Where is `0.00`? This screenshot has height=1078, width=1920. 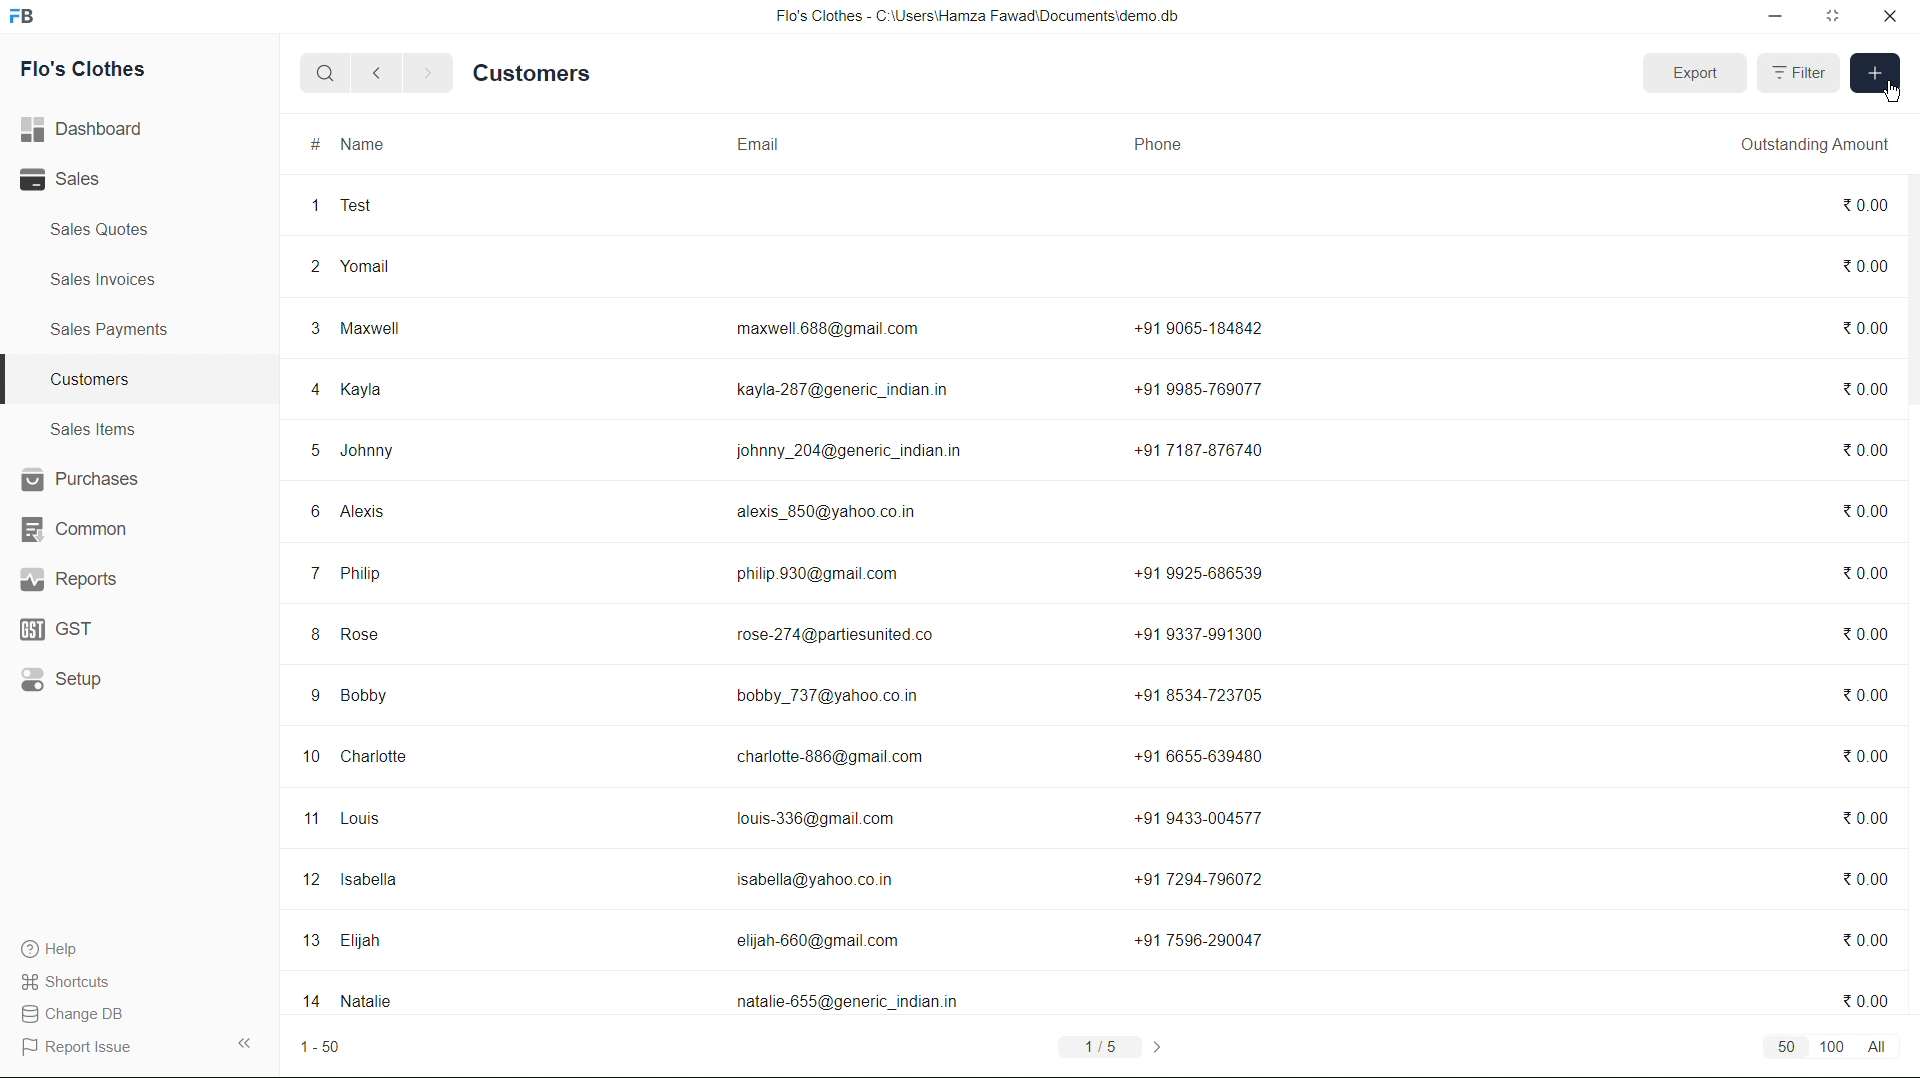
0.00 is located at coordinates (1858, 445).